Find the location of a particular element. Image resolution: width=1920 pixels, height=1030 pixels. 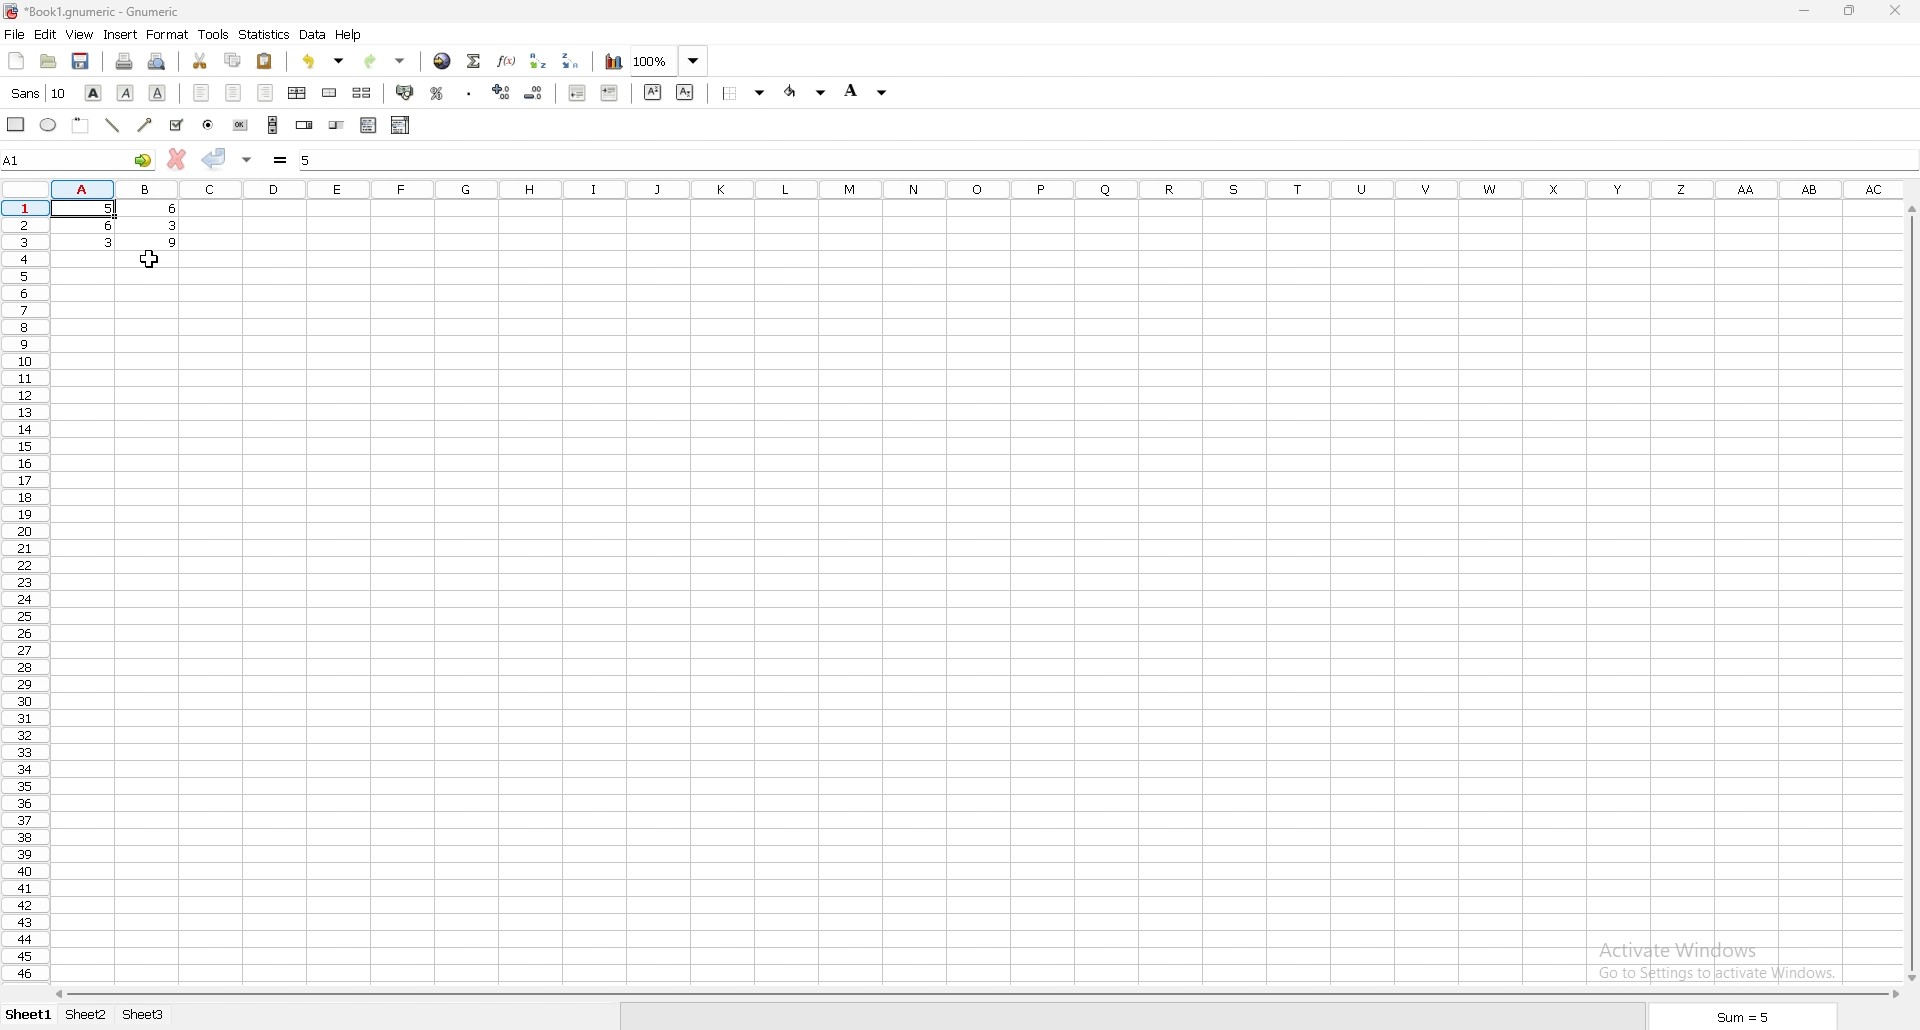

file name is located at coordinates (99, 12).